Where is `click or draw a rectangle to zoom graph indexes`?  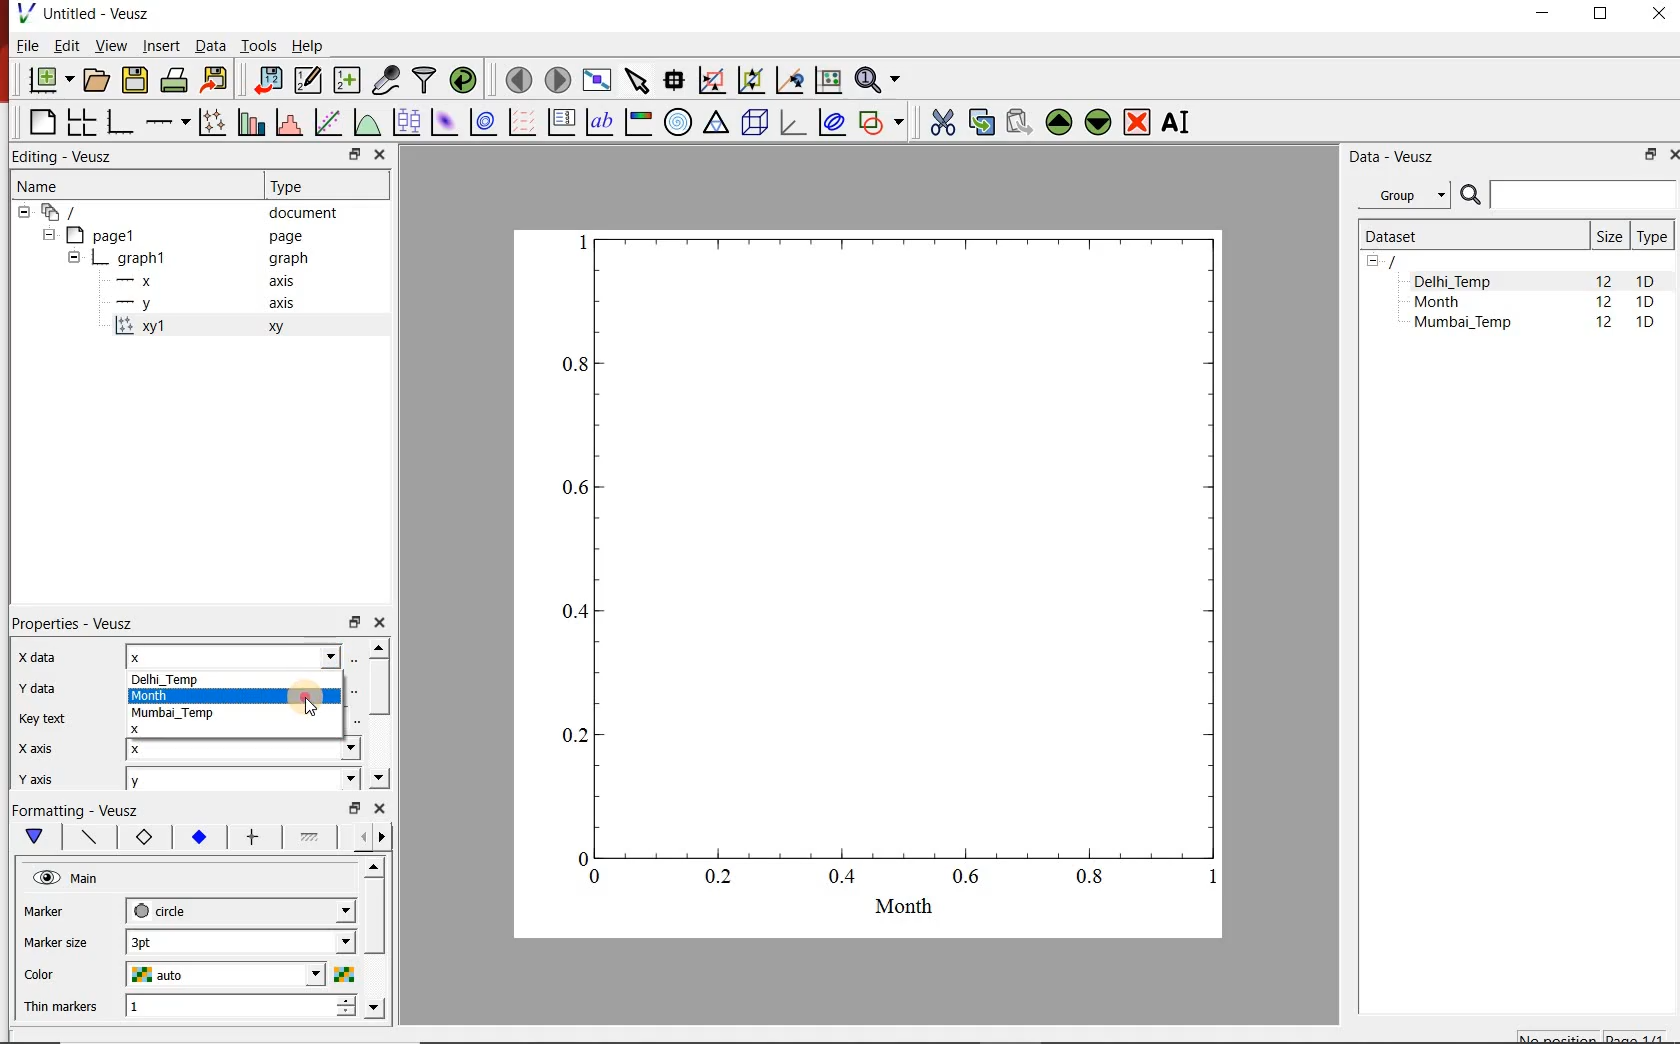
click or draw a rectangle to zoom graph indexes is located at coordinates (712, 81).